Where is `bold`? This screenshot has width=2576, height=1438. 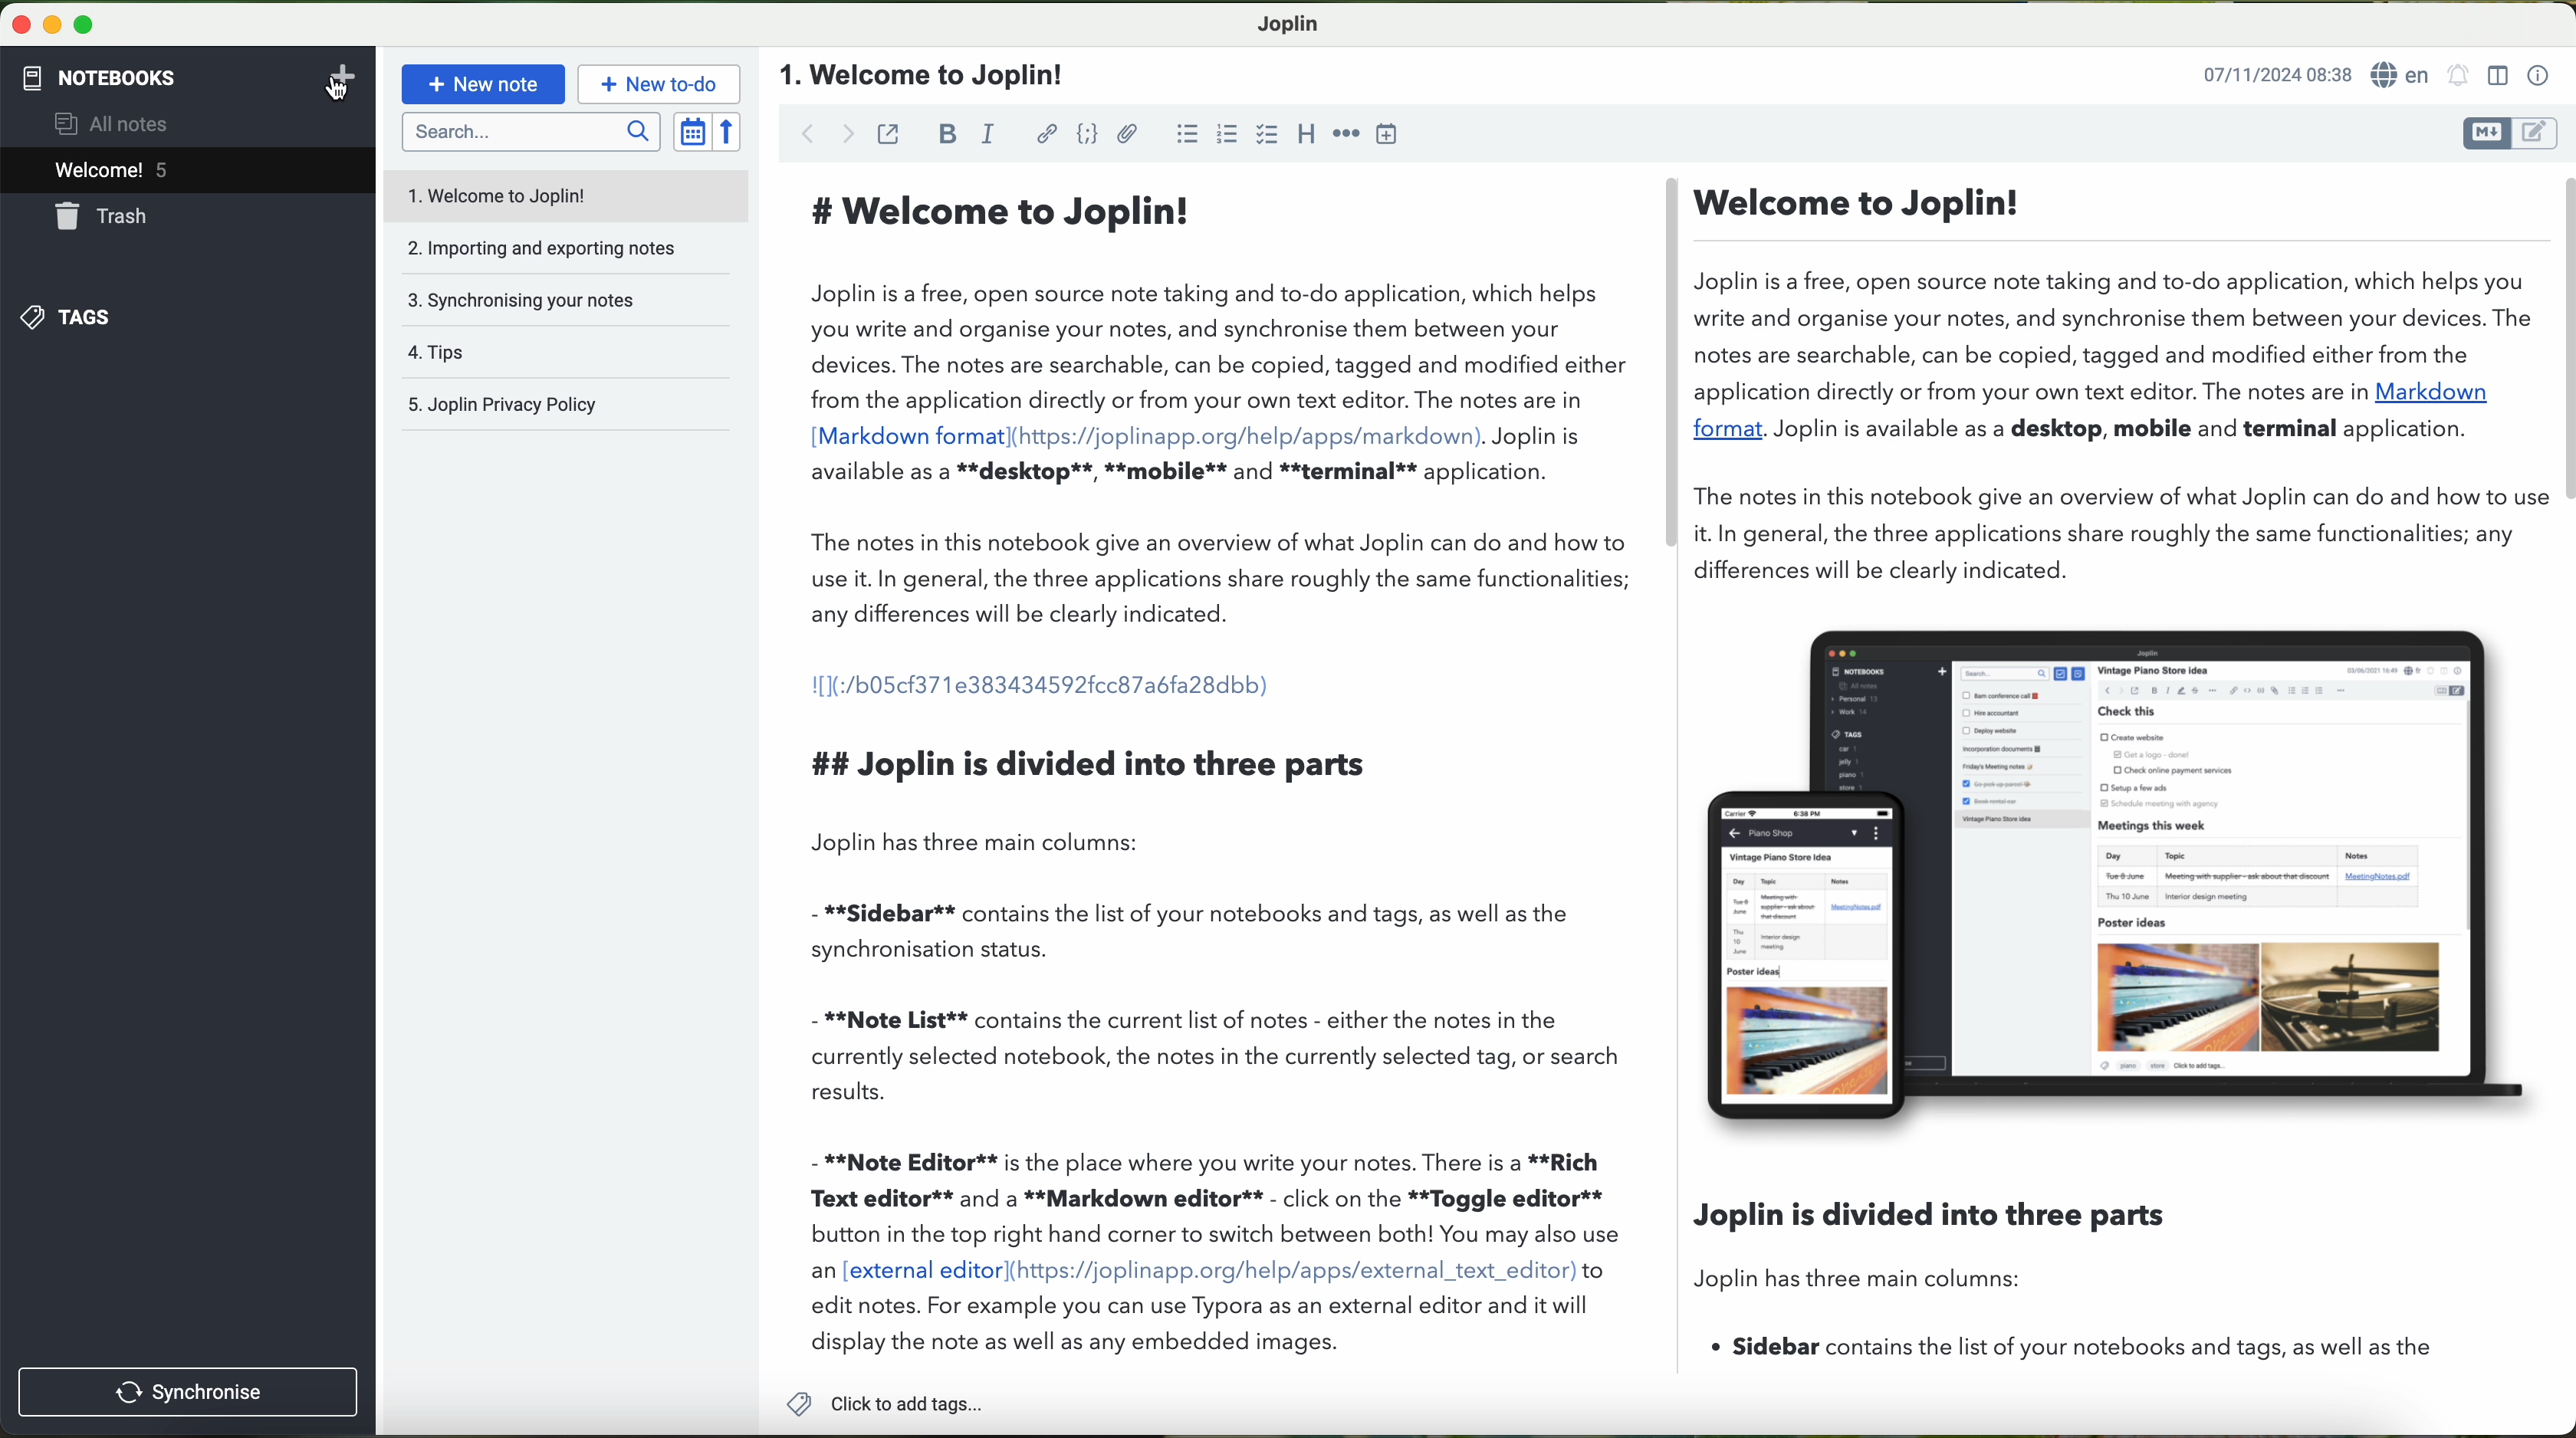
bold is located at coordinates (947, 134).